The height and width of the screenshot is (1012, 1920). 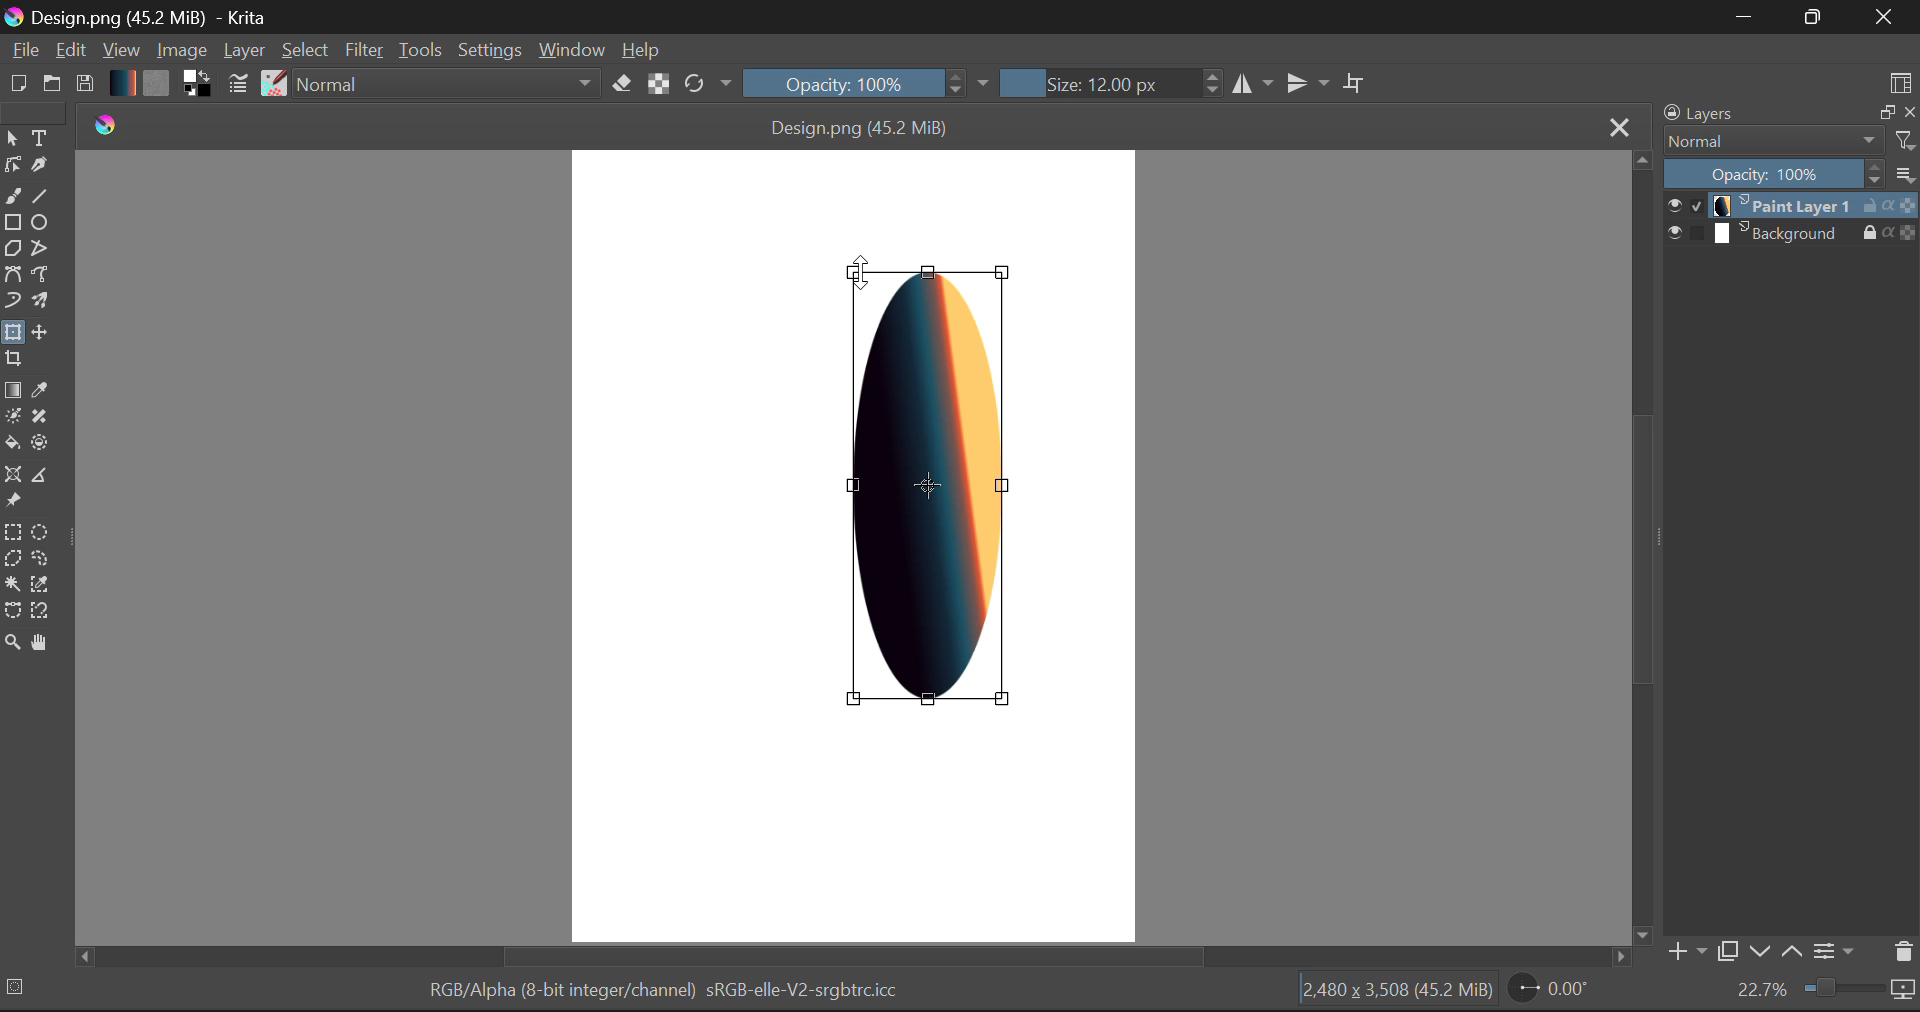 I want to click on Bezier Curve Selection, so click(x=12, y=613).